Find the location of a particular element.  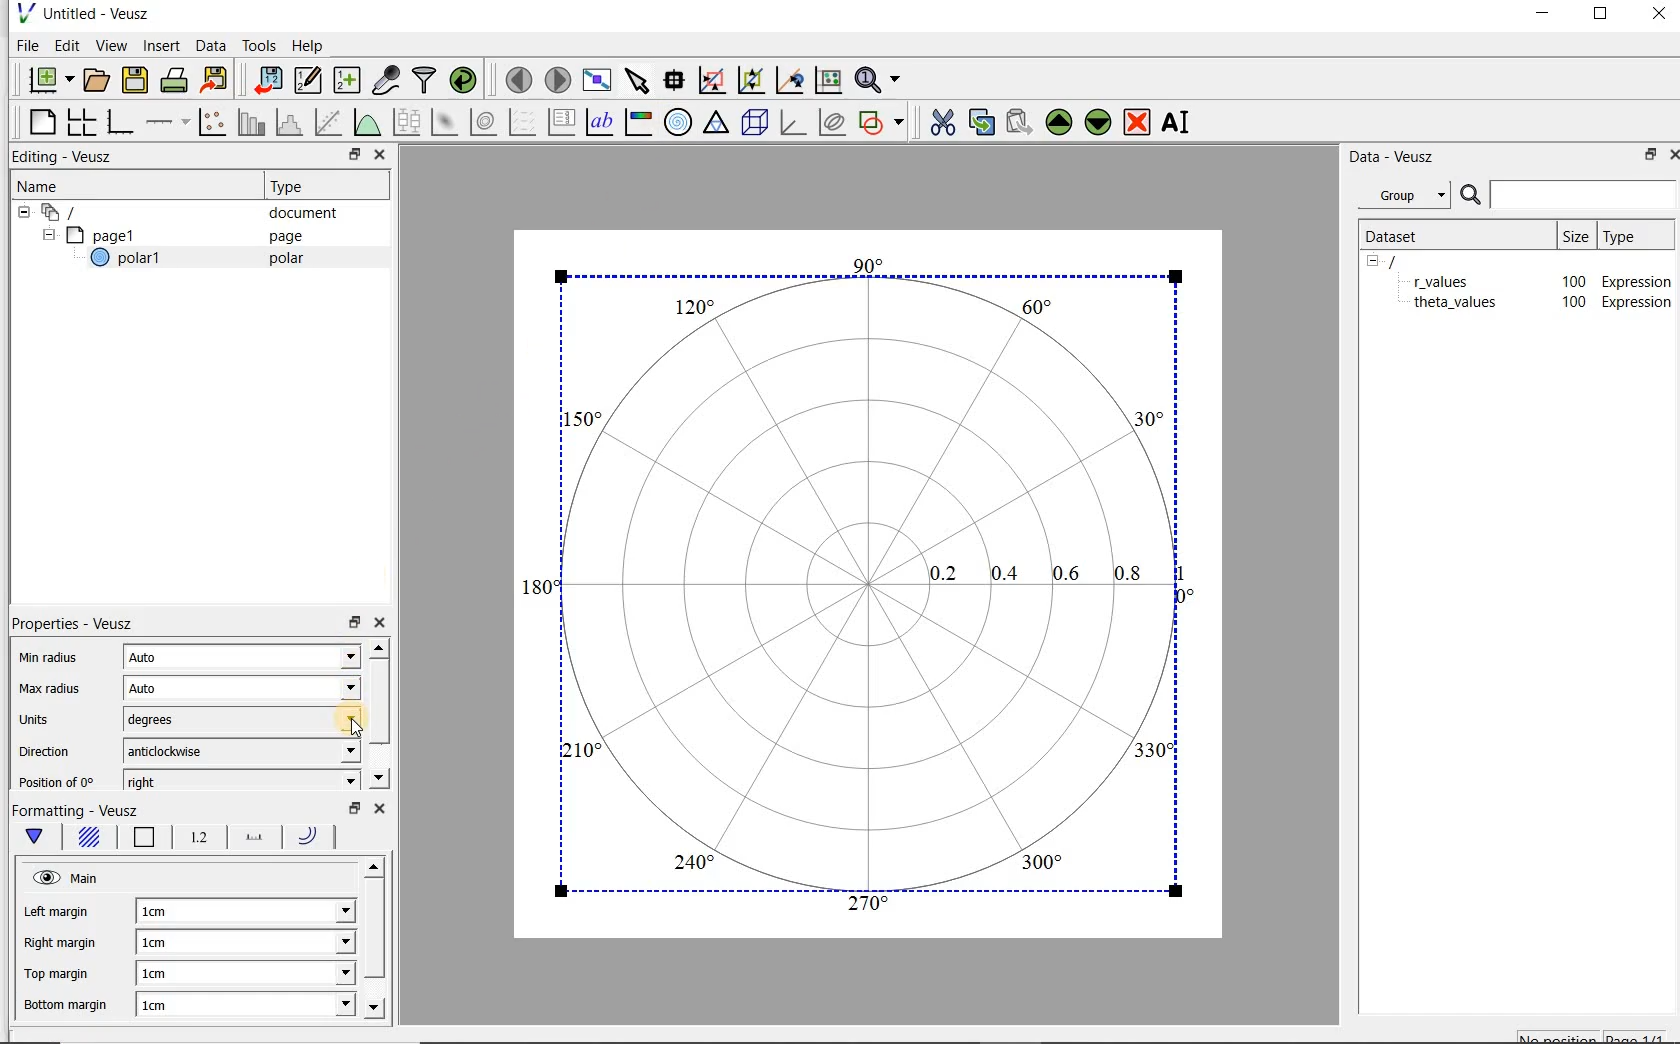

Zoom functions menu is located at coordinates (879, 75).